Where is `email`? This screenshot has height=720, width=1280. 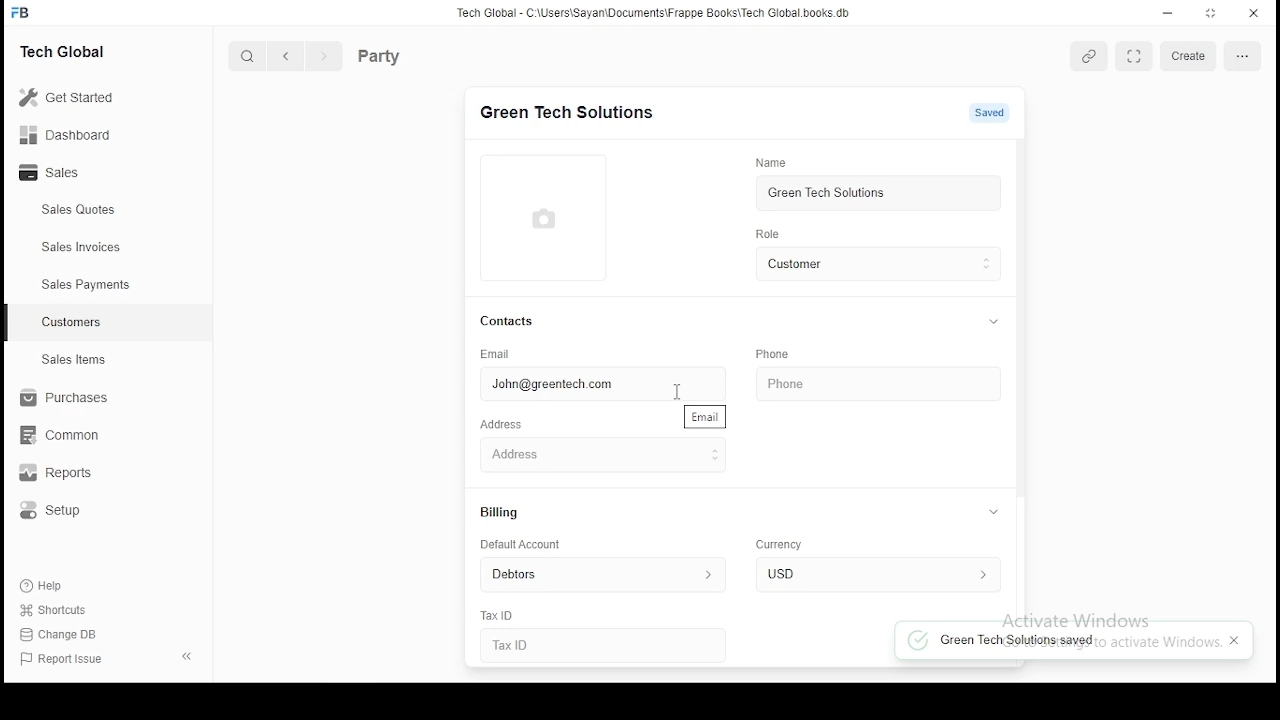
email is located at coordinates (707, 416).